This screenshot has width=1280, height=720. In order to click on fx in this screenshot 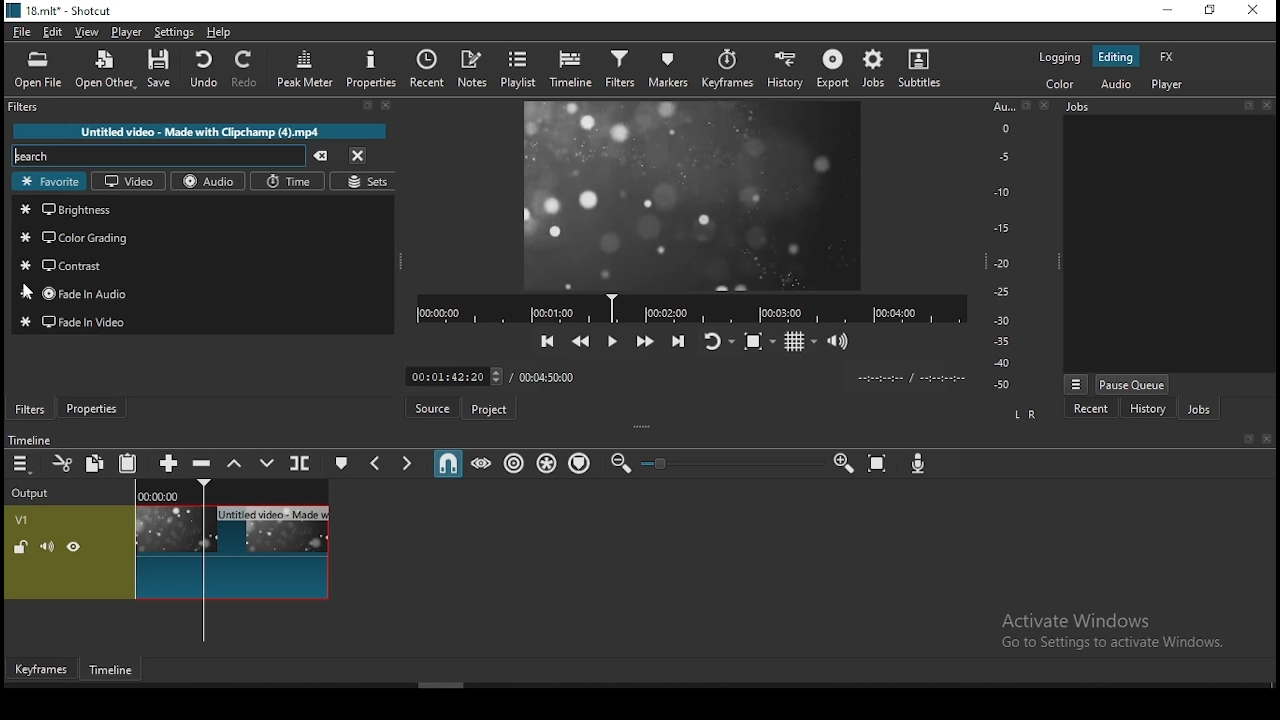, I will do `click(1168, 58)`.